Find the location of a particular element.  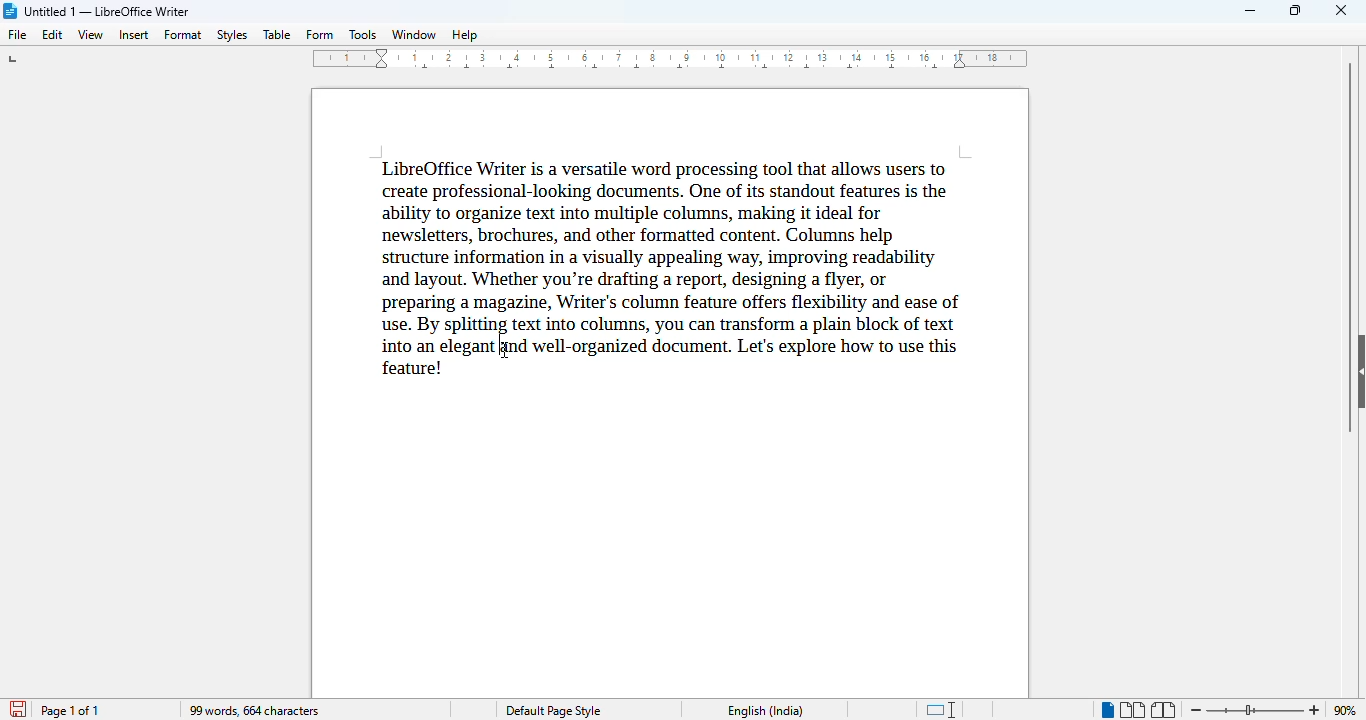

format is located at coordinates (184, 35).